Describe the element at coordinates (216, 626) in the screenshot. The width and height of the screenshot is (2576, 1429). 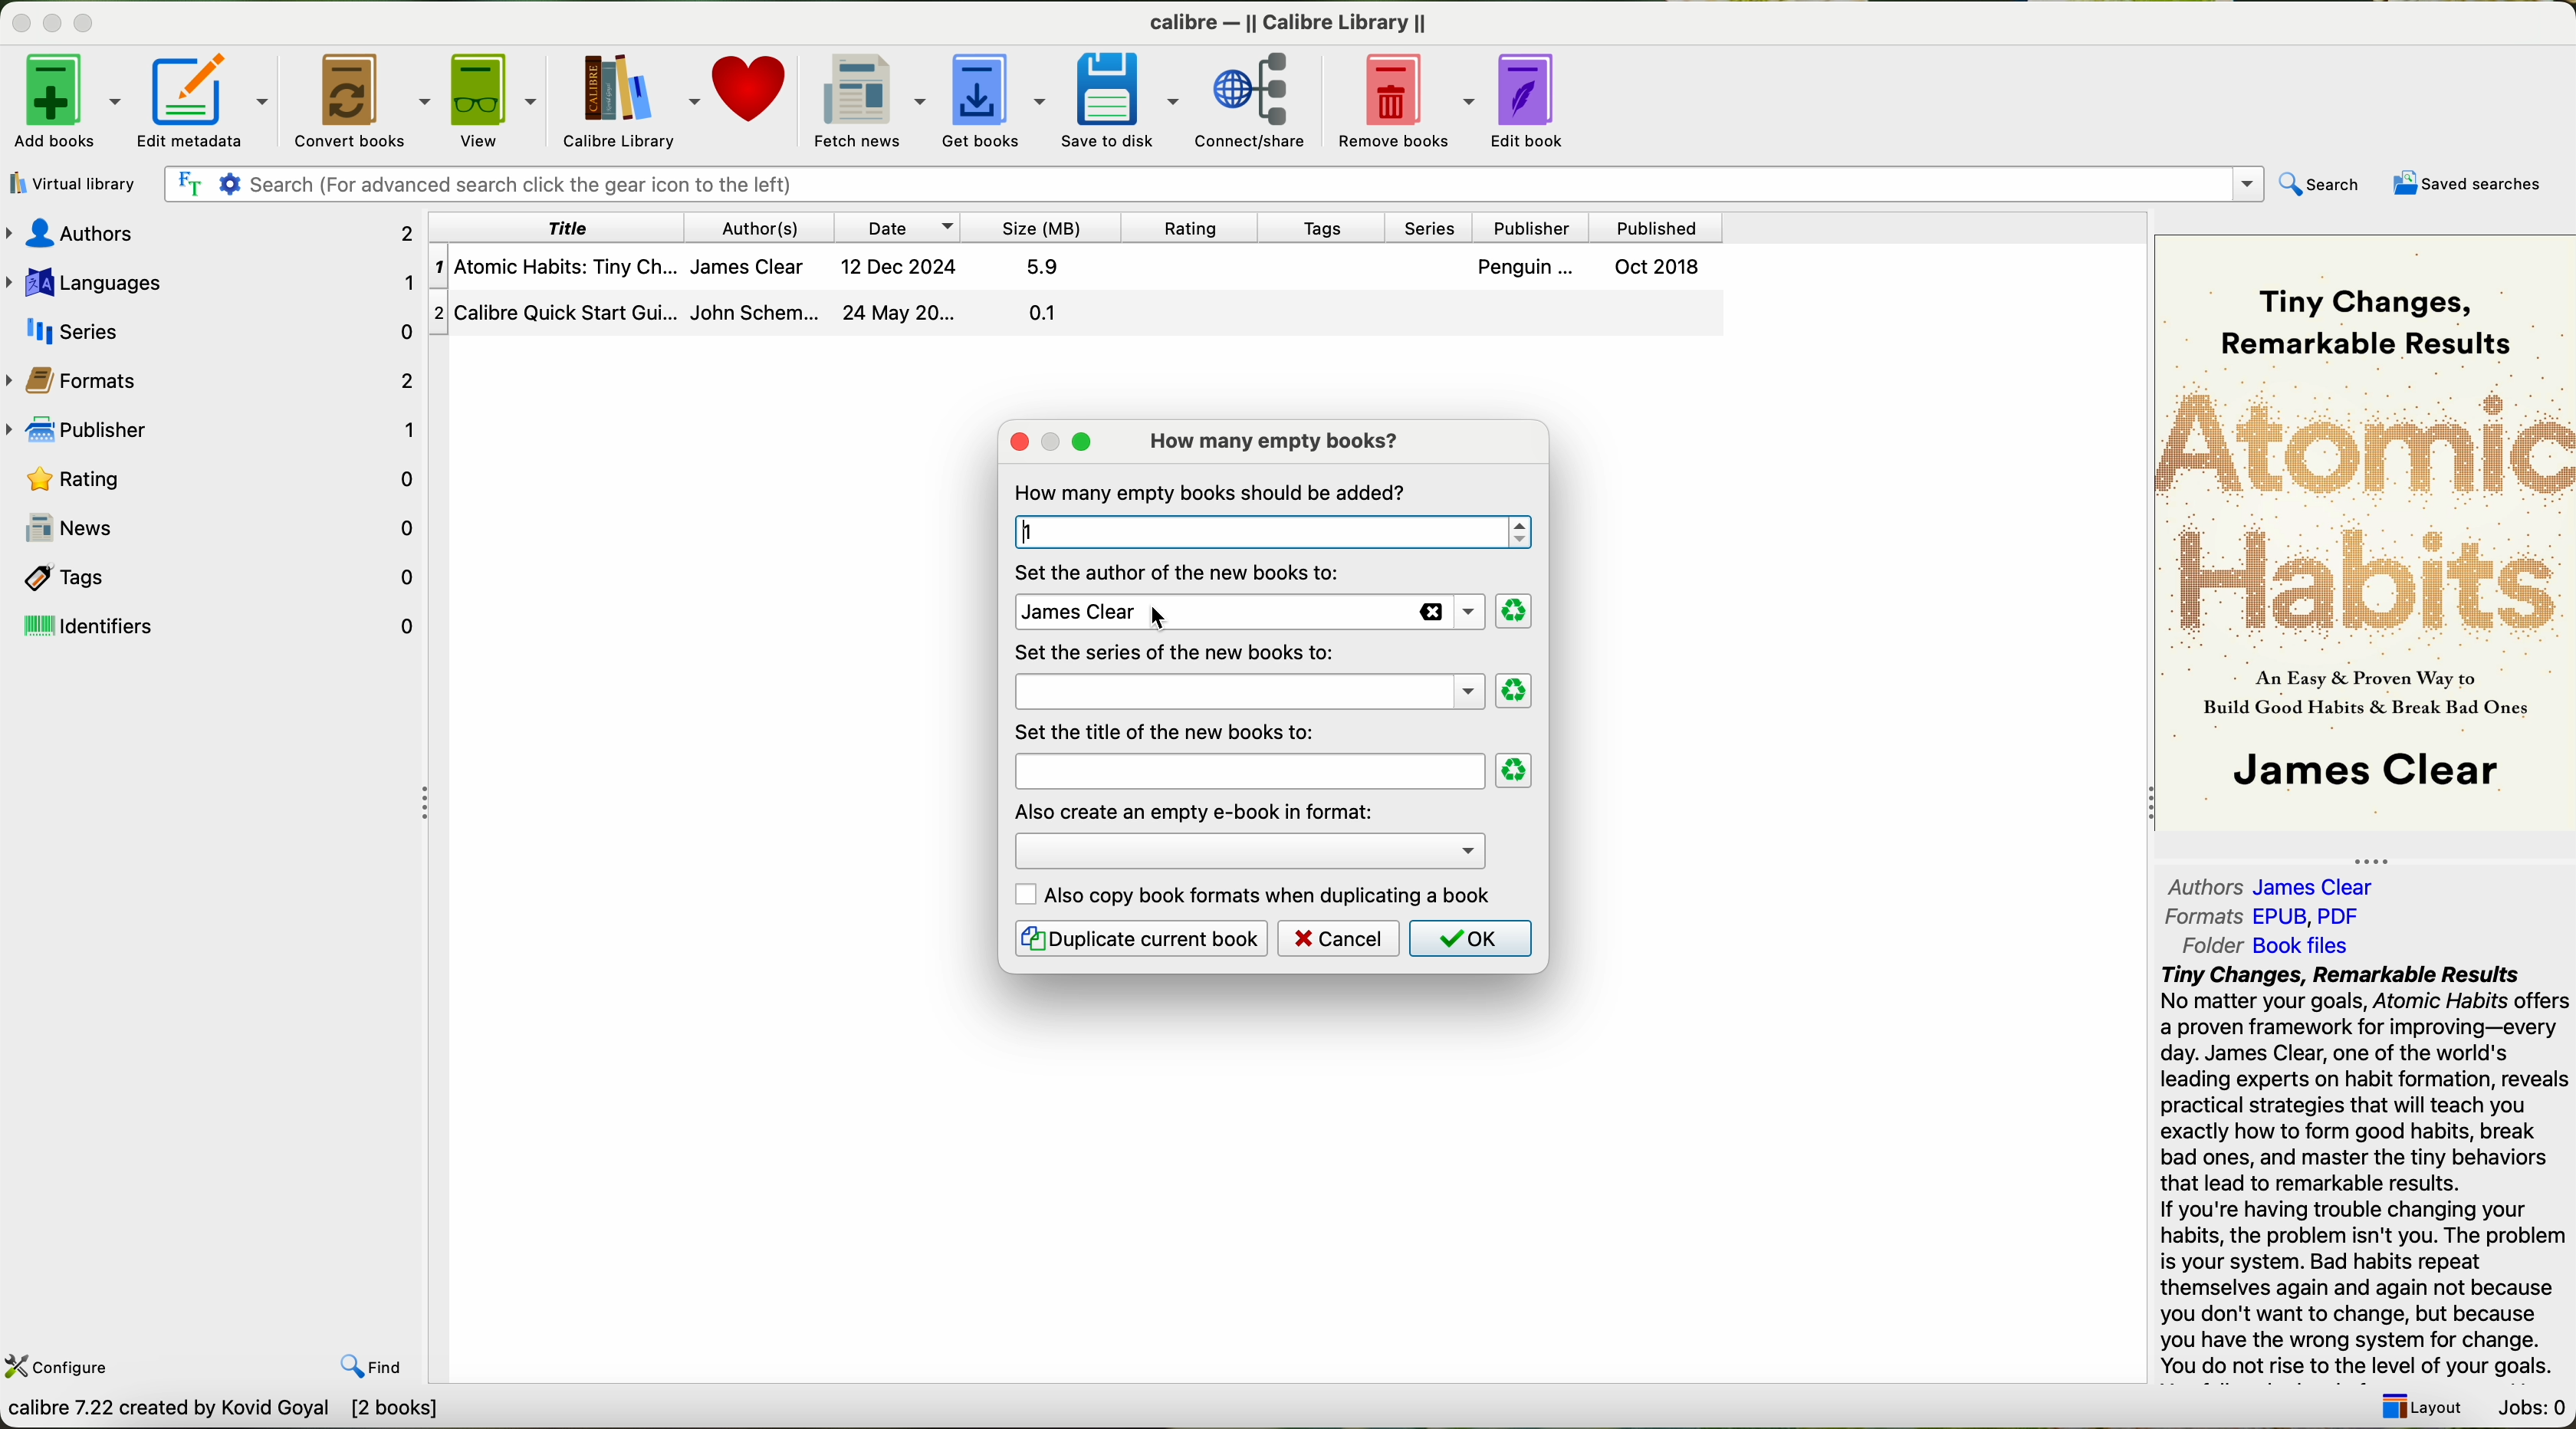
I see `identifiers` at that location.